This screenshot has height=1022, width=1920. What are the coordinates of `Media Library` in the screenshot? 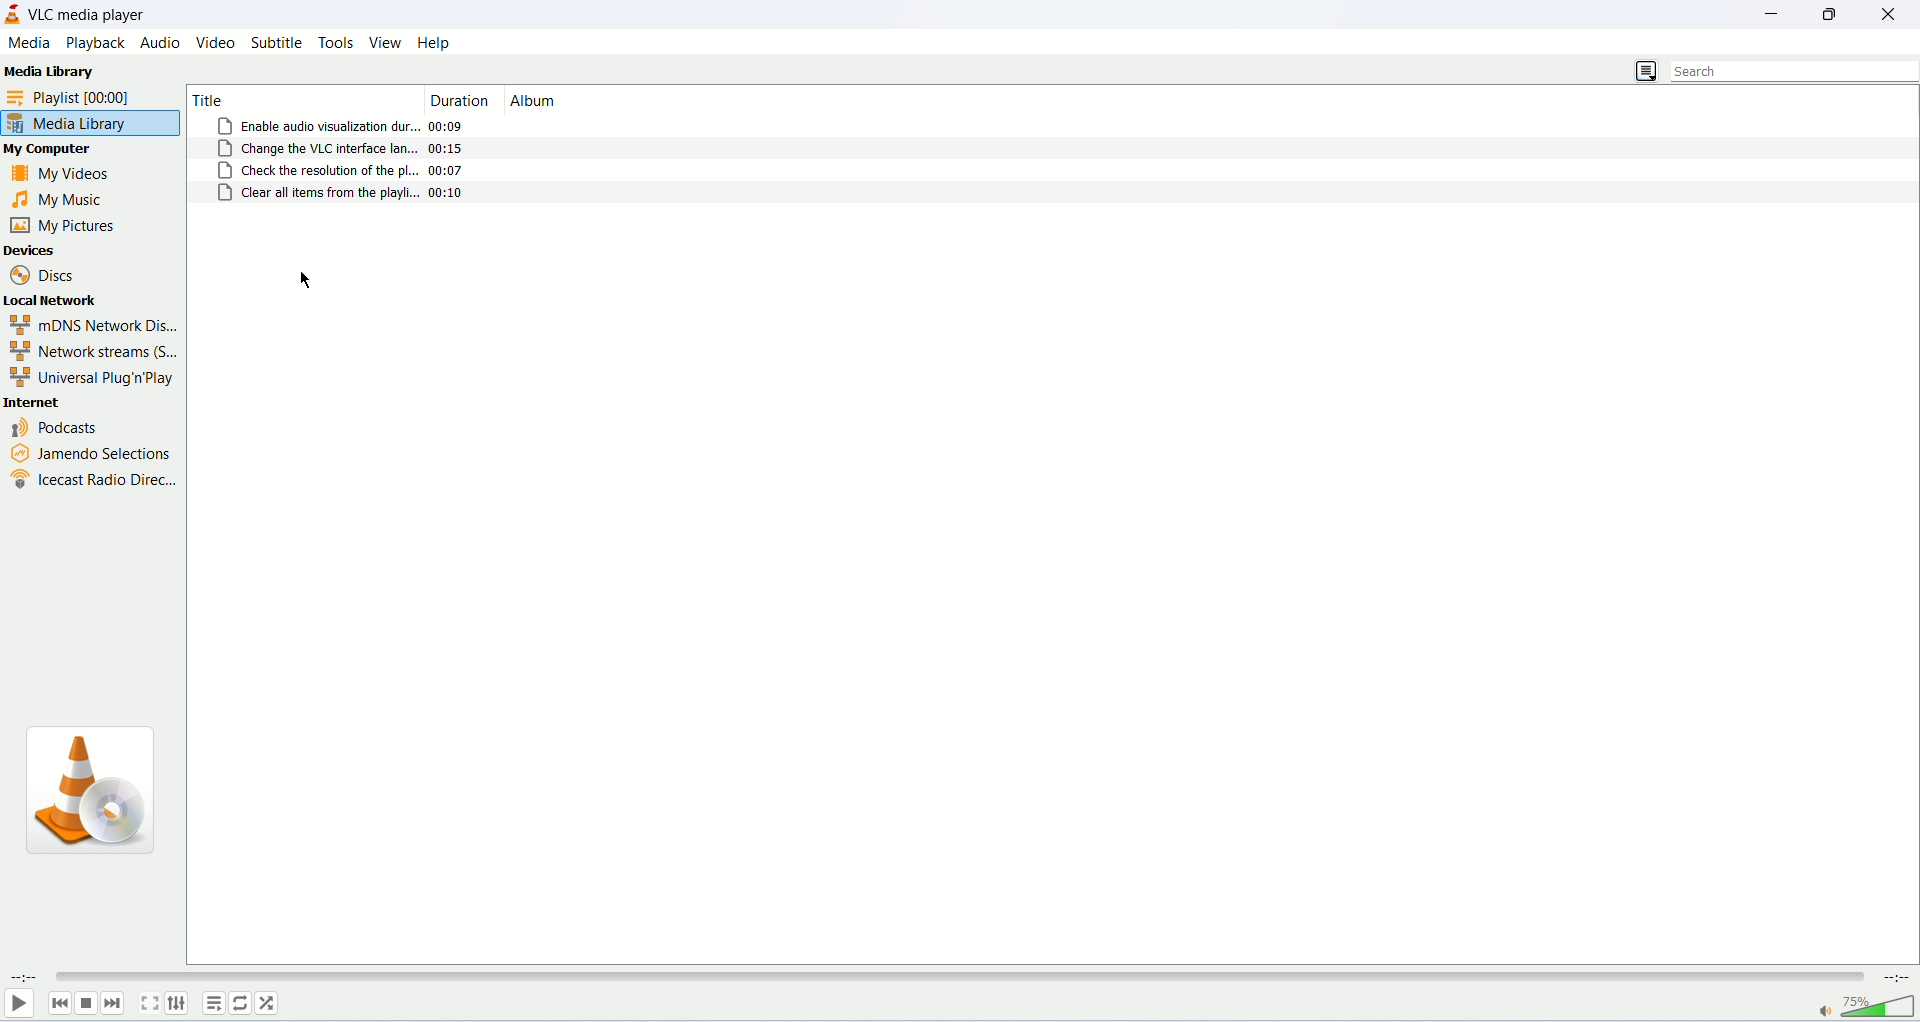 It's located at (50, 69).